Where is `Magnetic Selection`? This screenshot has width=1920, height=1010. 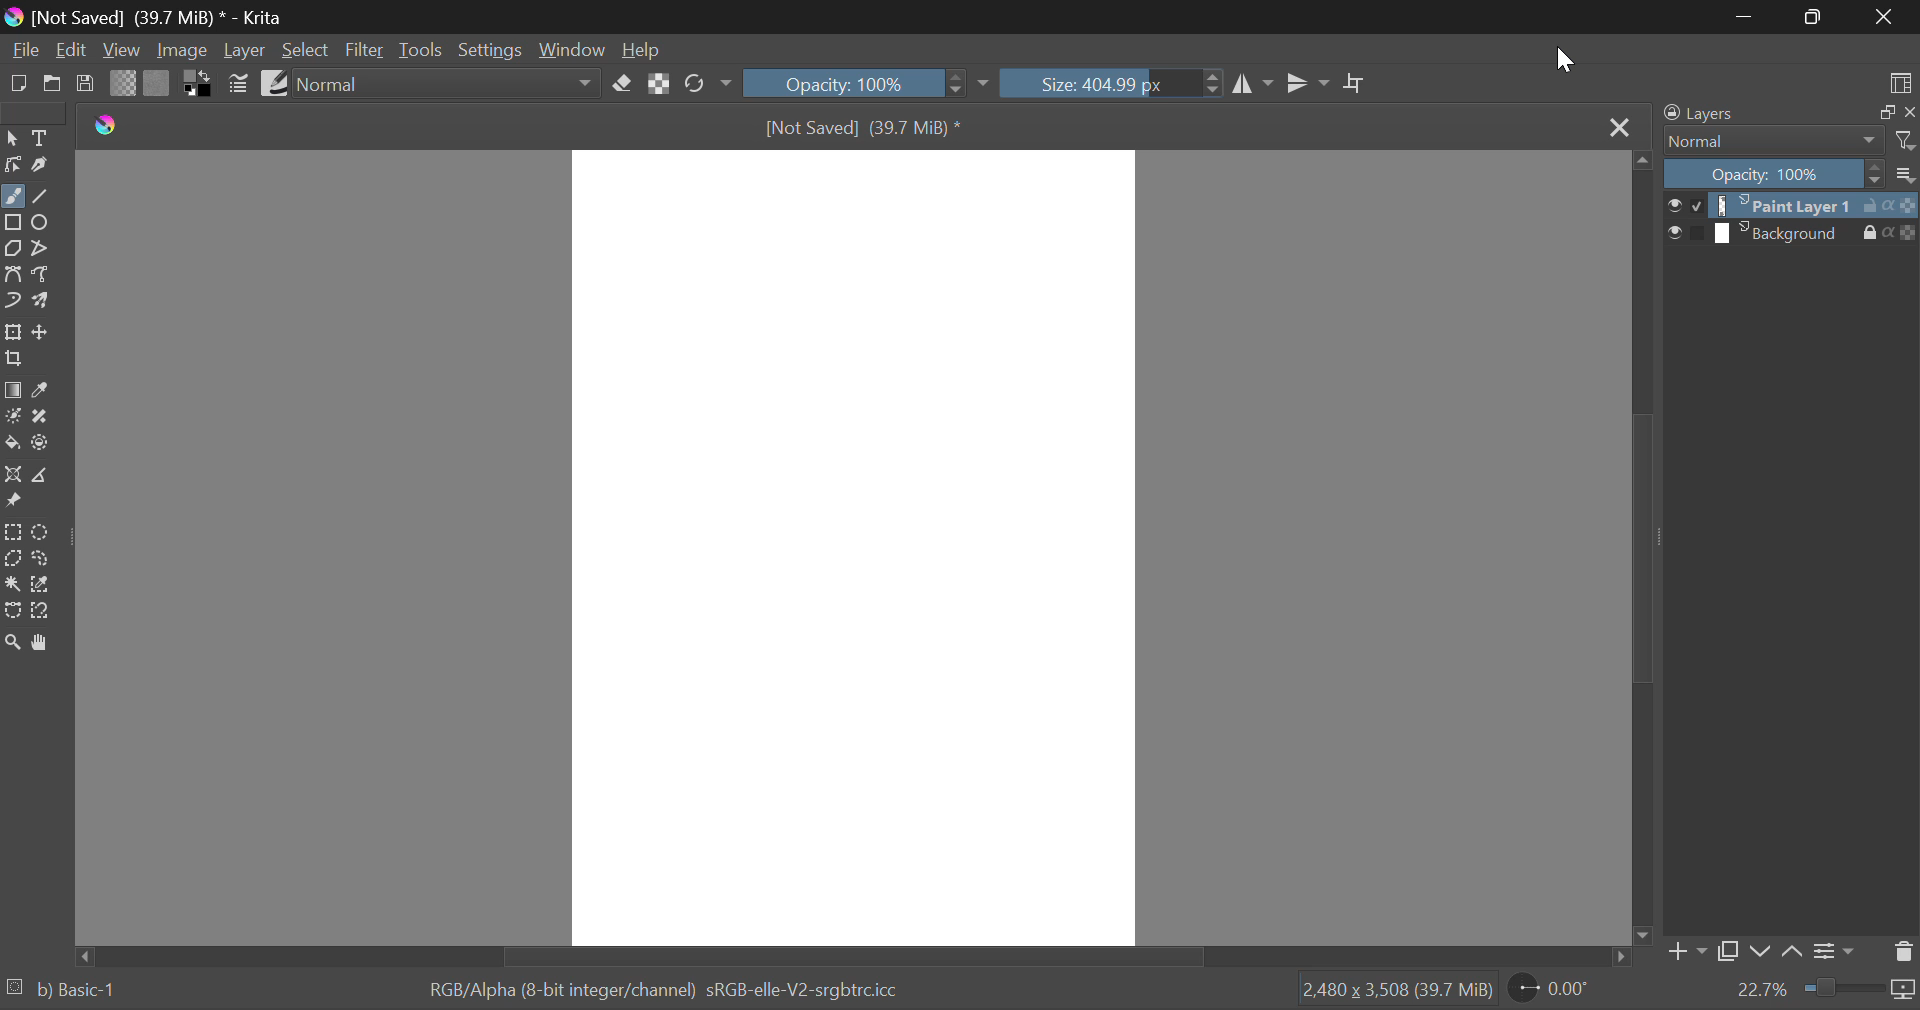 Magnetic Selection is located at coordinates (42, 612).